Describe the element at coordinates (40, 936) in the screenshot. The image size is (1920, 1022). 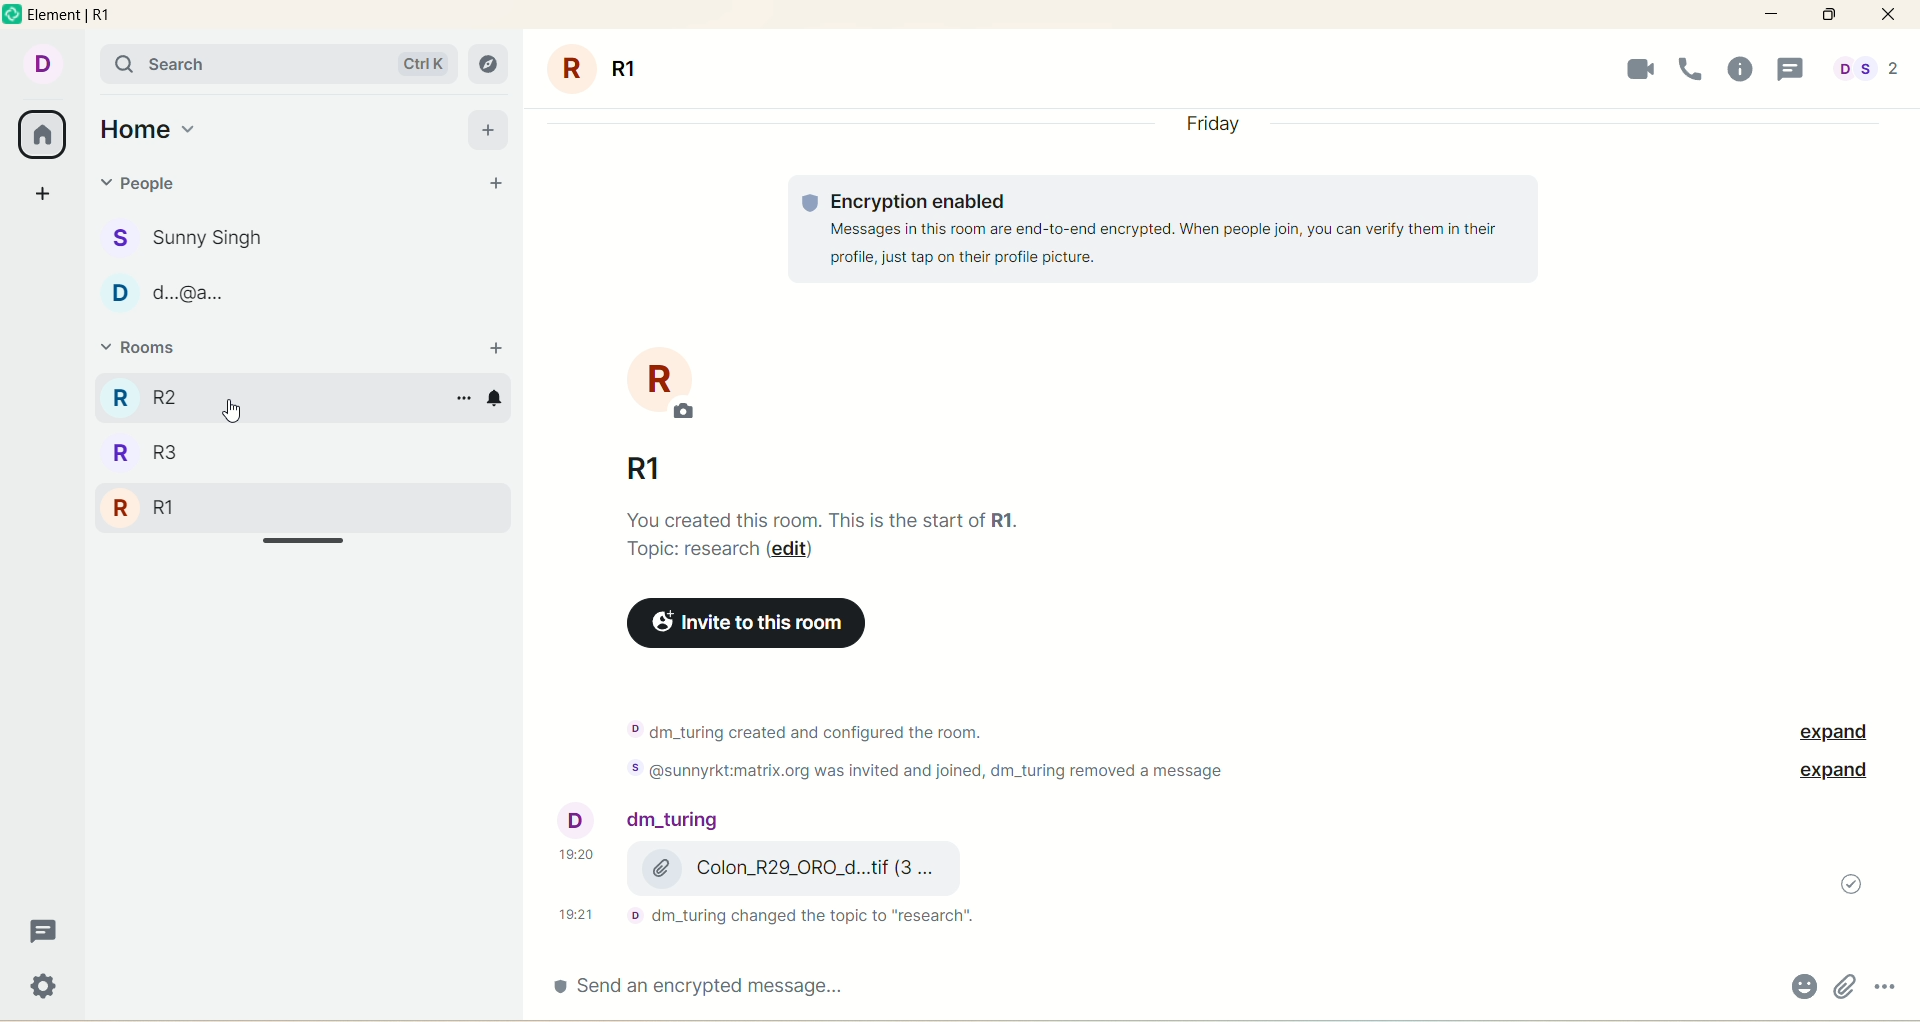
I see `threads` at that location.